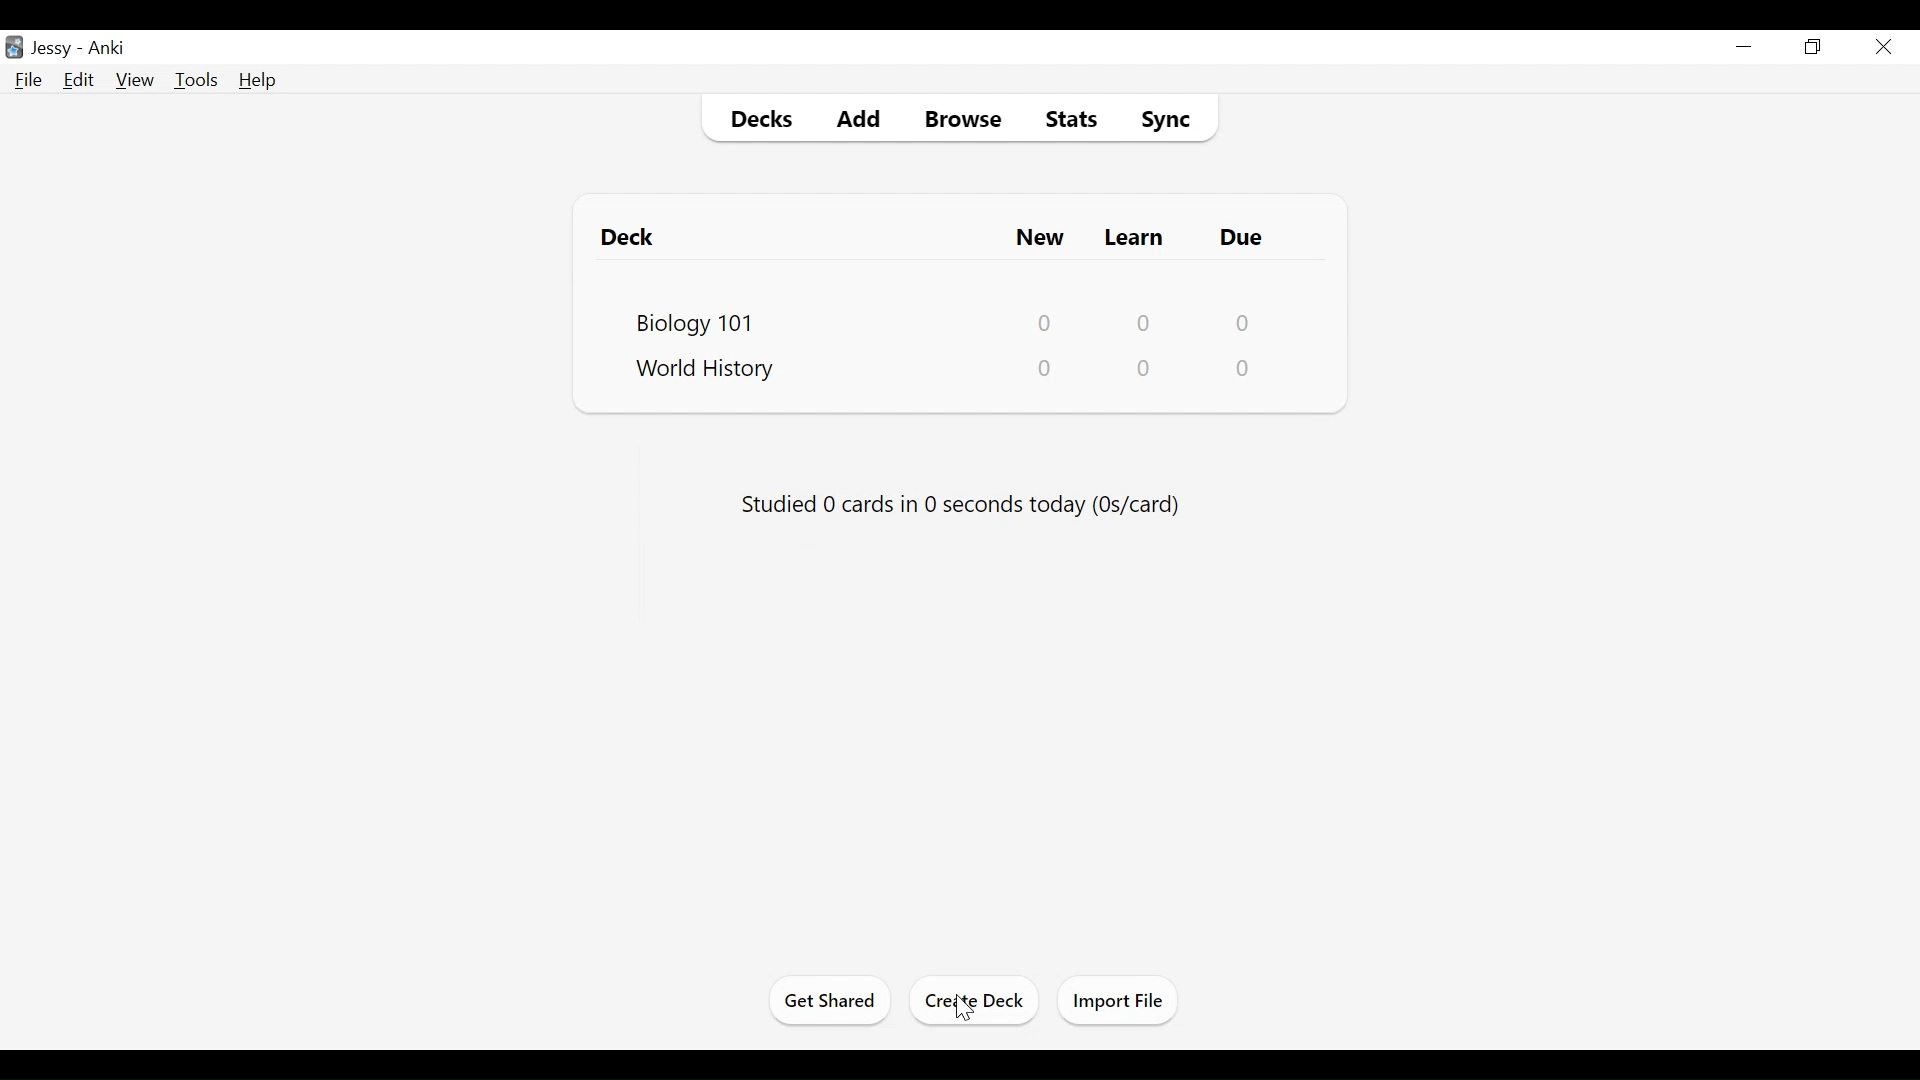 This screenshot has height=1080, width=1920. What do you see at coordinates (259, 81) in the screenshot?
I see `Help` at bounding box center [259, 81].